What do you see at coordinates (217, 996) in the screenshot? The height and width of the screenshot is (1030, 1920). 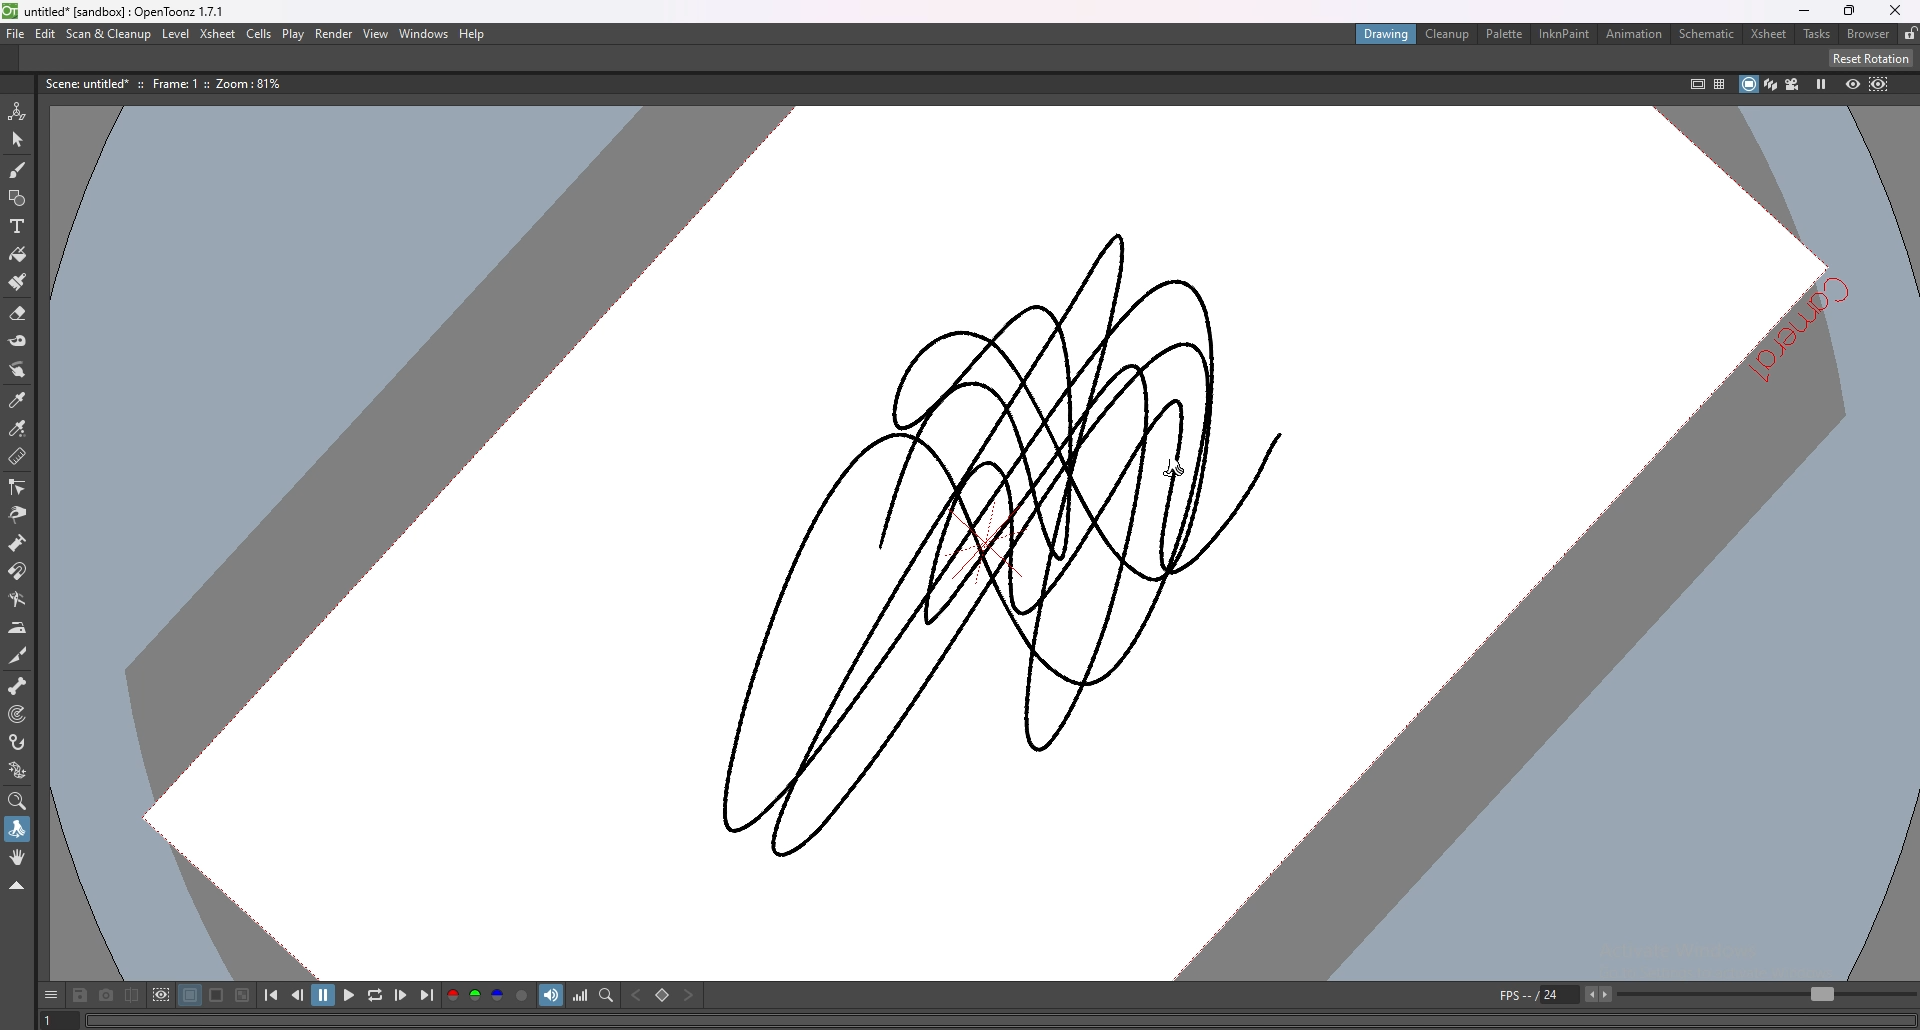 I see `white background` at bounding box center [217, 996].